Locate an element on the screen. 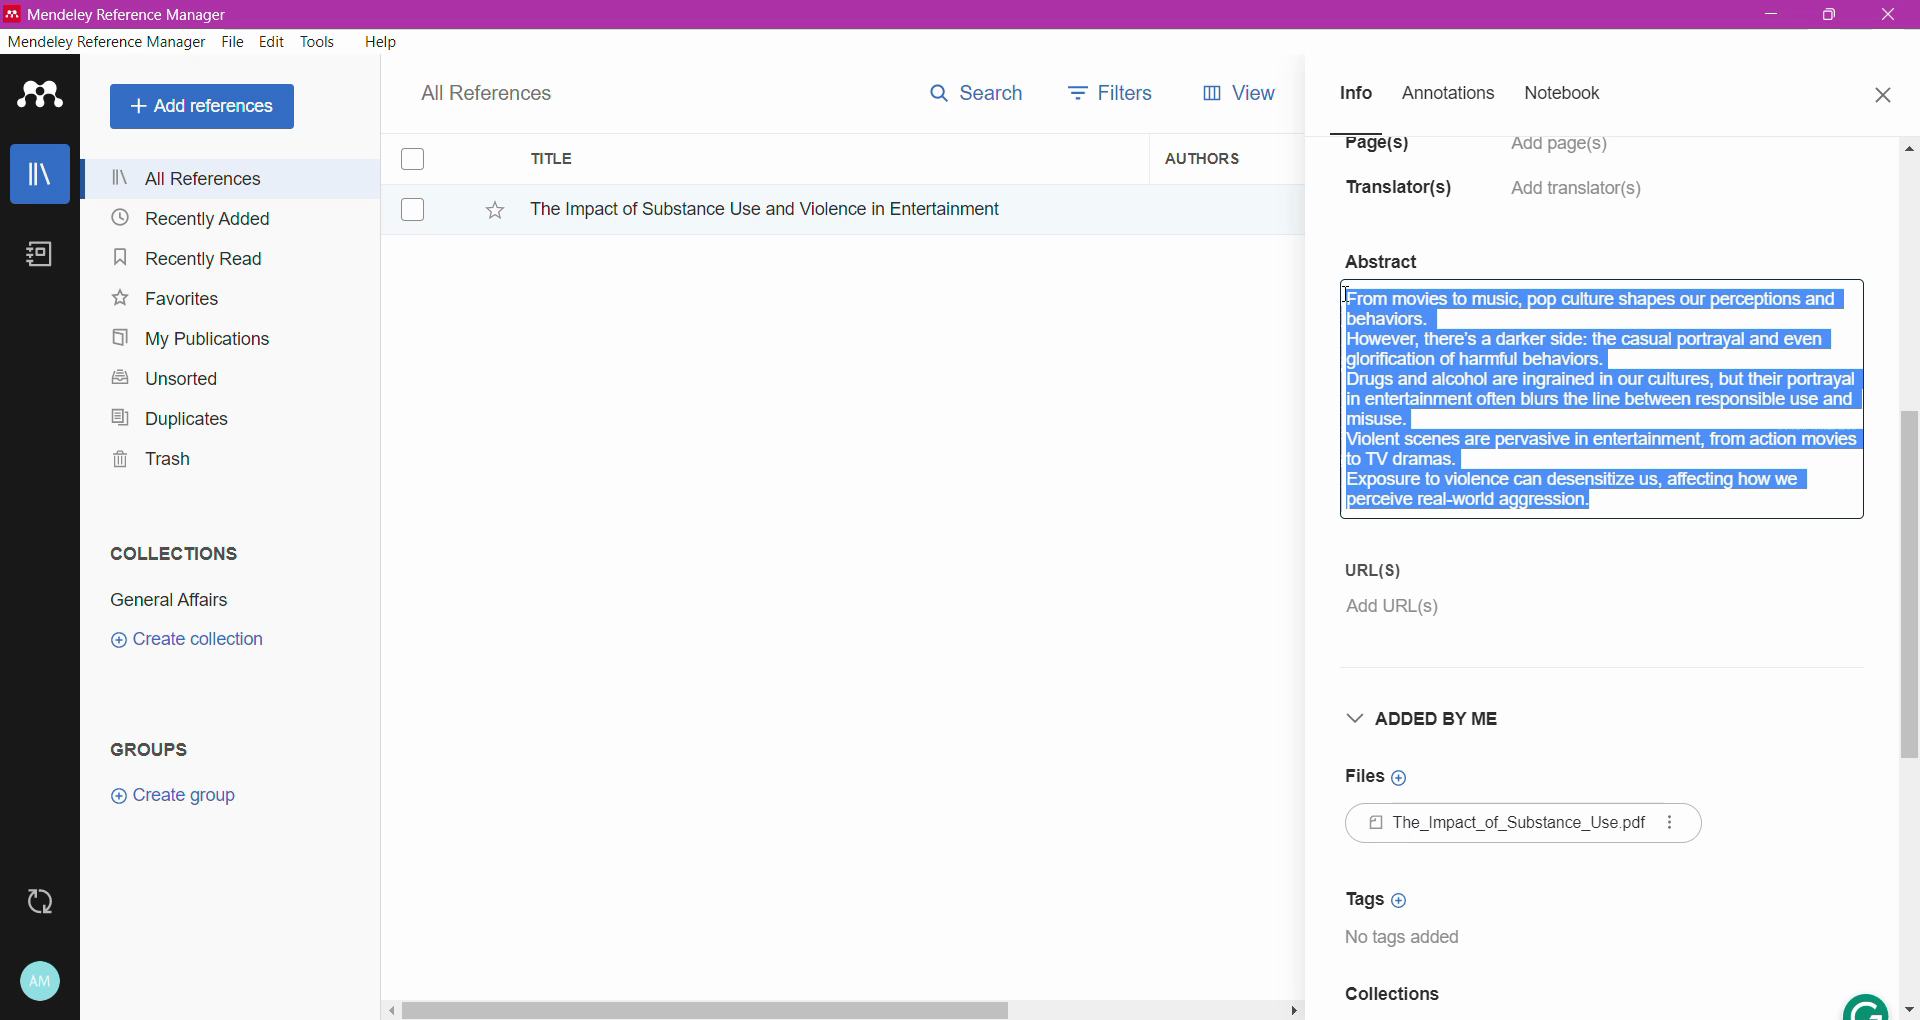 The image size is (1920, 1020). Title is located at coordinates (830, 159).